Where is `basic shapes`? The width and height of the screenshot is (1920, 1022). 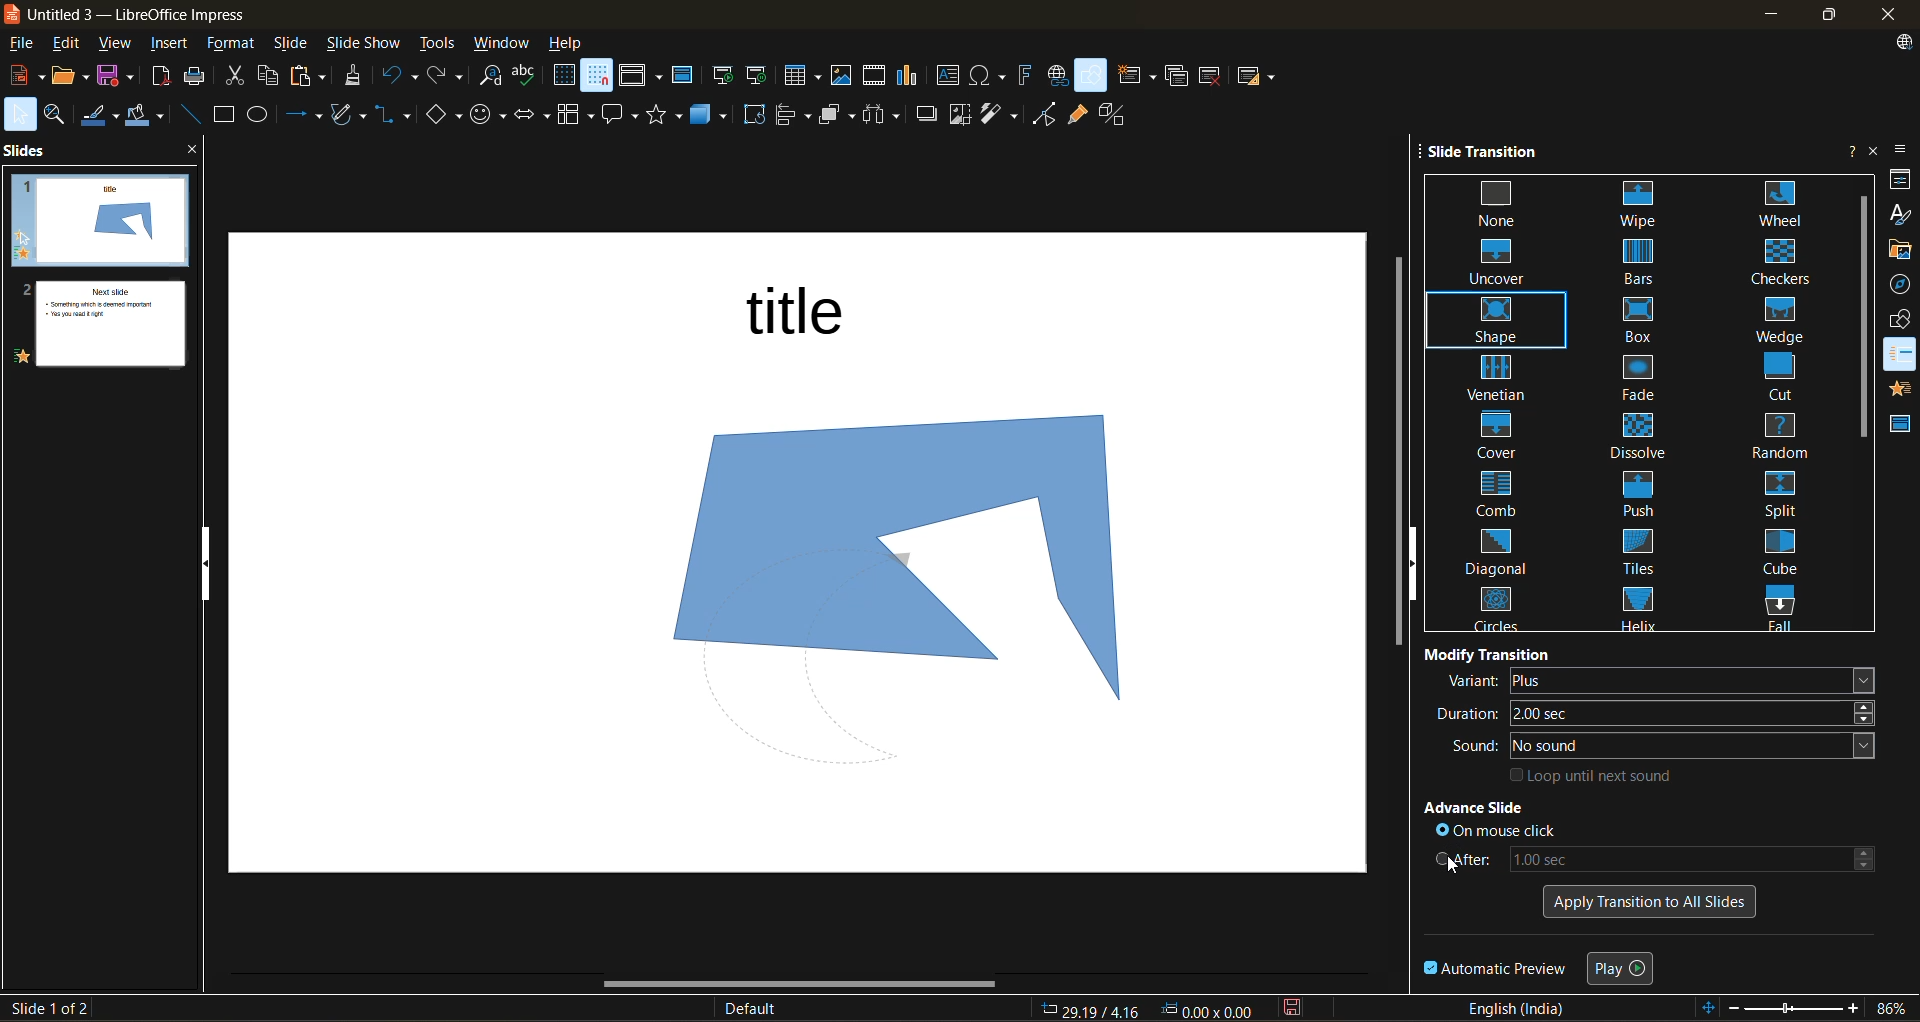 basic shapes is located at coordinates (444, 113).